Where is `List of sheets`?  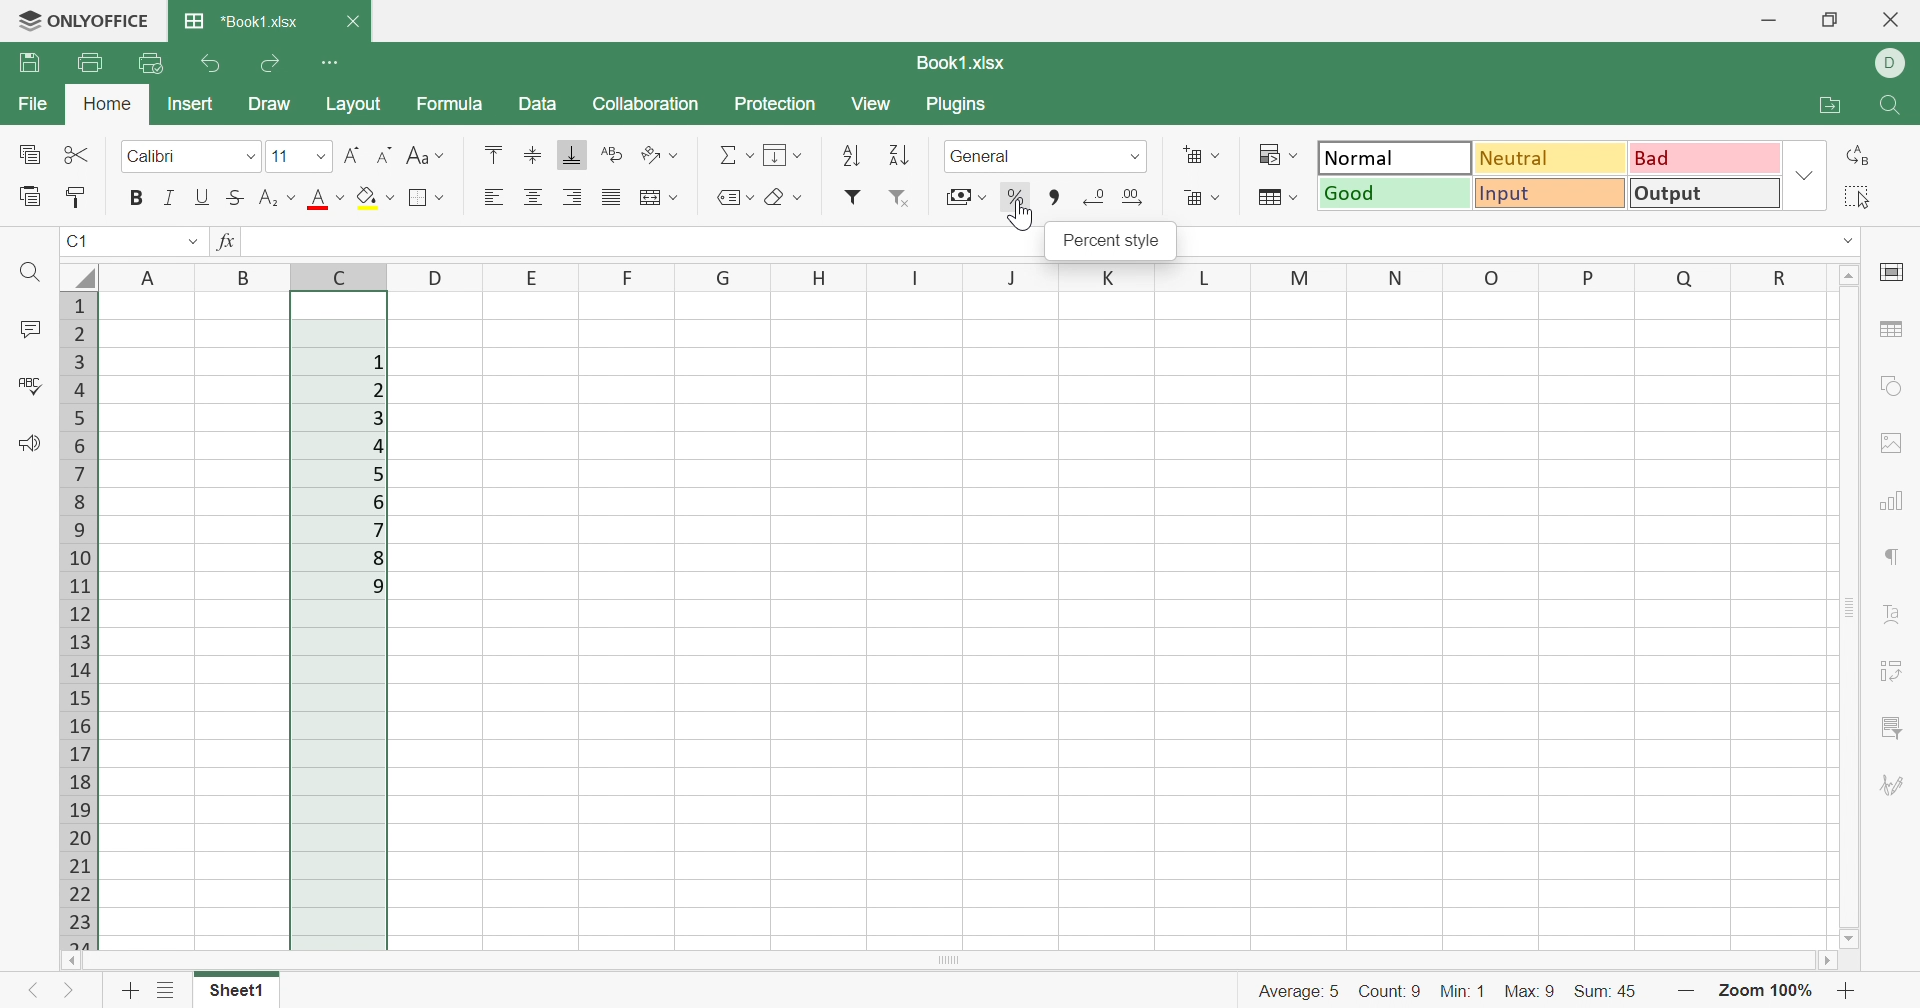 List of sheets is located at coordinates (166, 988).